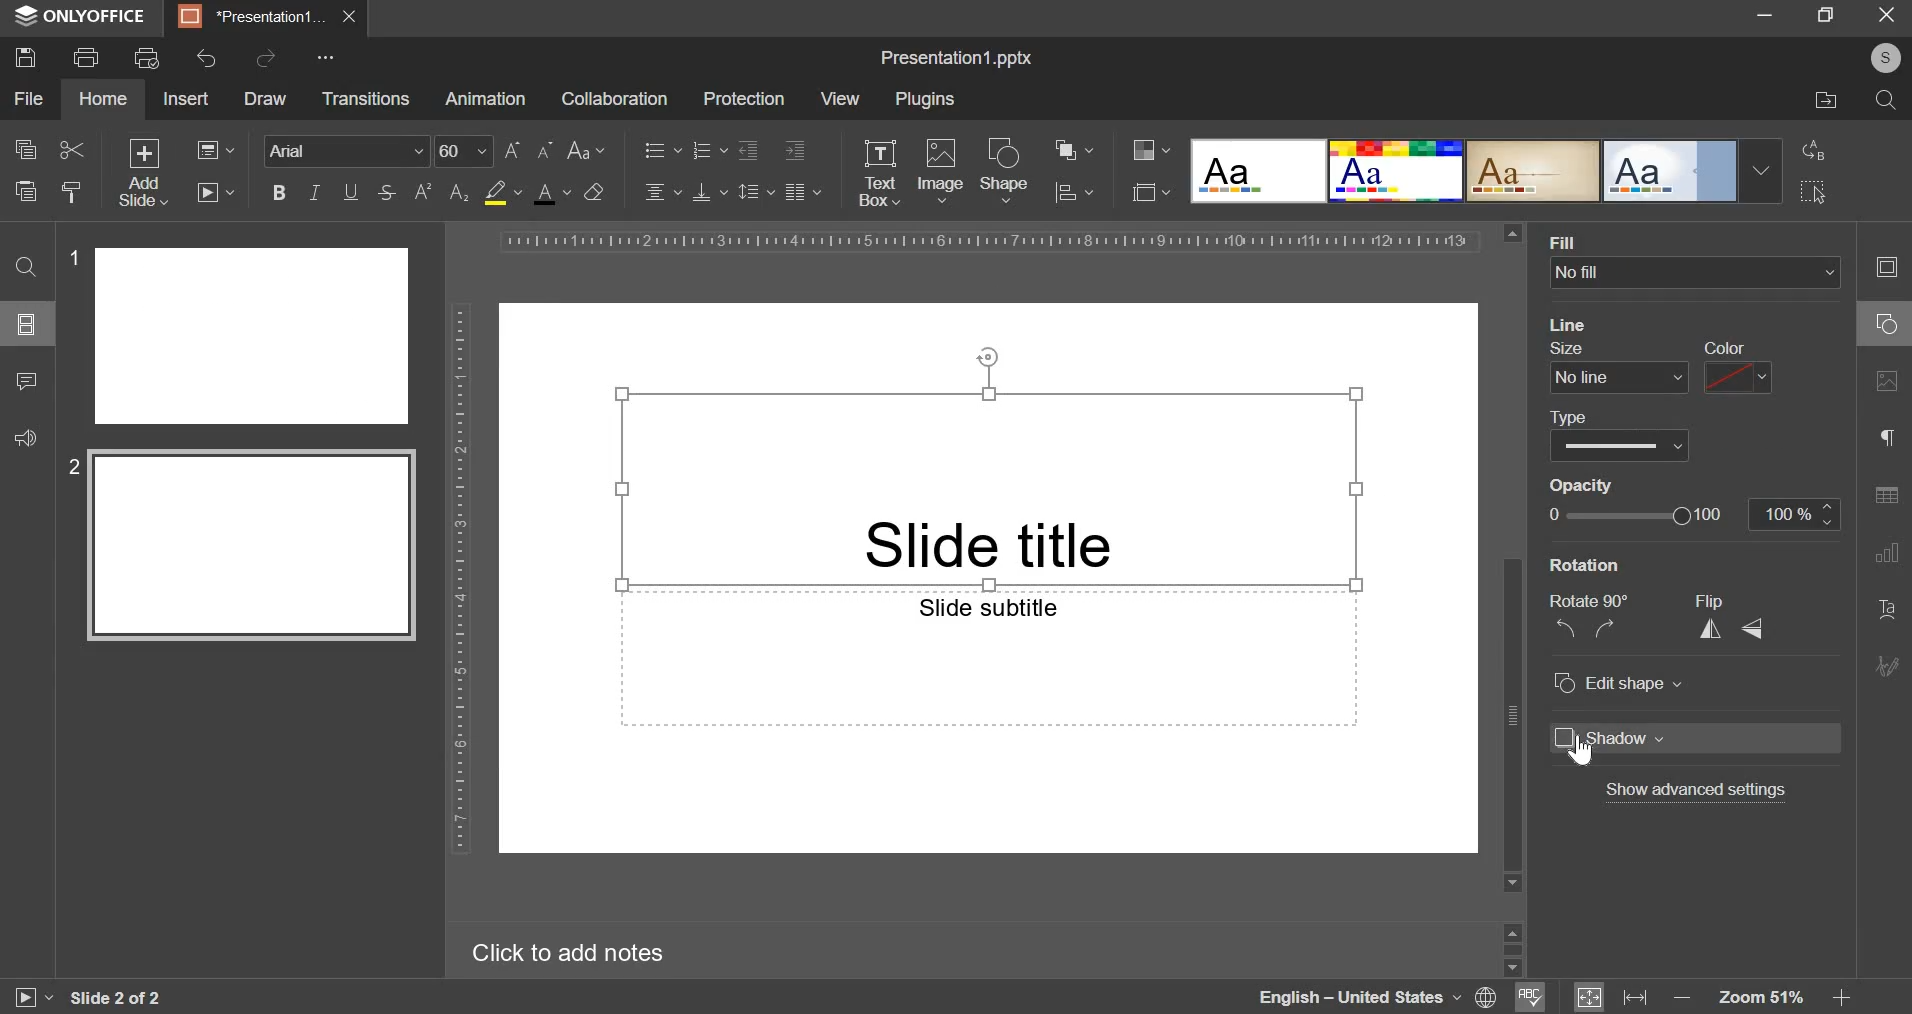 The image size is (1912, 1014). Describe the element at coordinates (495, 151) in the screenshot. I see `font size` at that location.